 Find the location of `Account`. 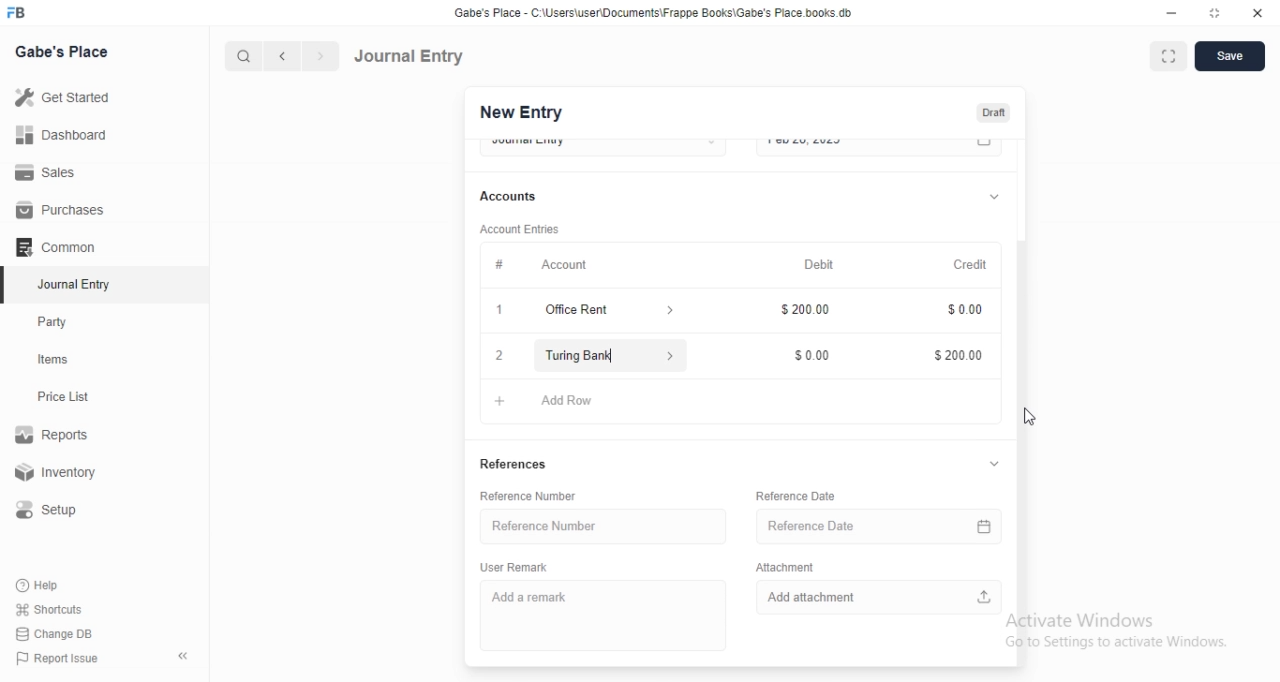

Account is located at coordinates (566, 263).